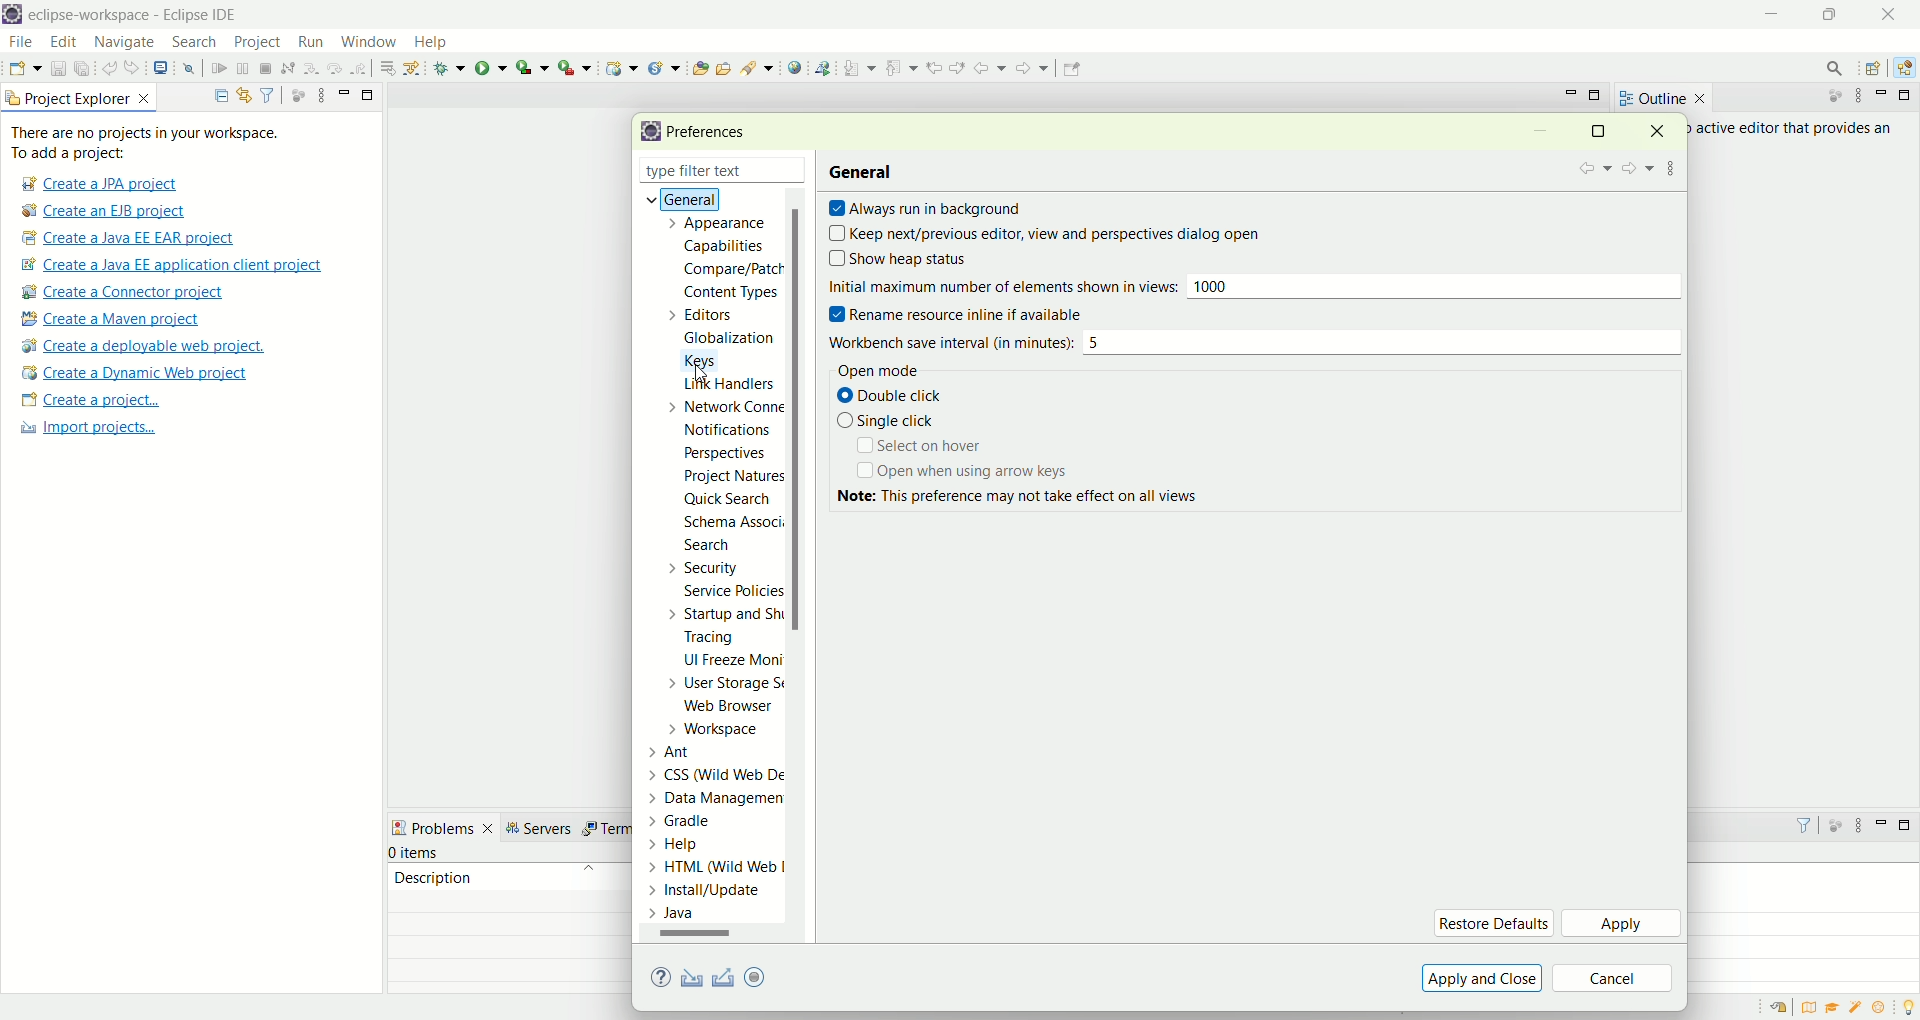 This screenshot has width=1920, height=1020. I want to click on window, so click(367, 37).